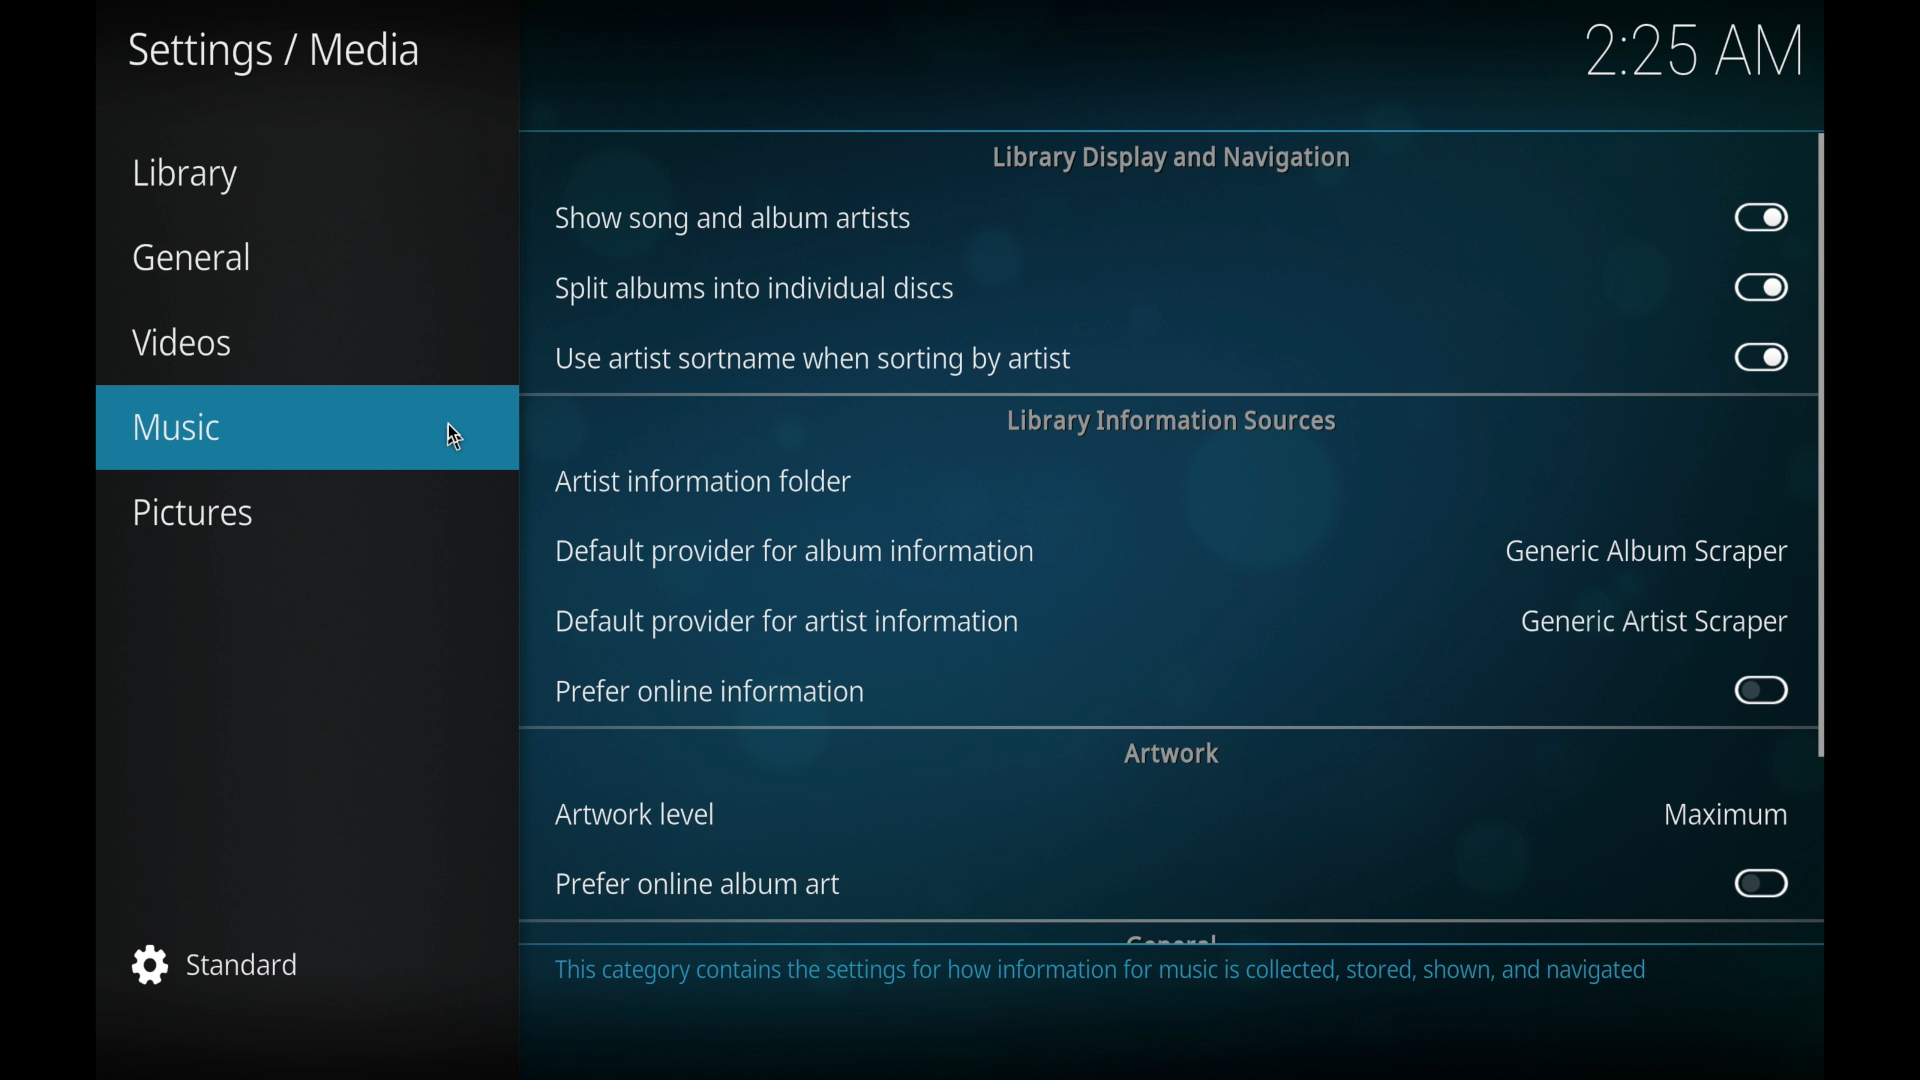 The width and height of the screenshot is (1920, 1080). Describe the element at coordinates (1170, 422) in the screenshot. I see `library information services` at that location.